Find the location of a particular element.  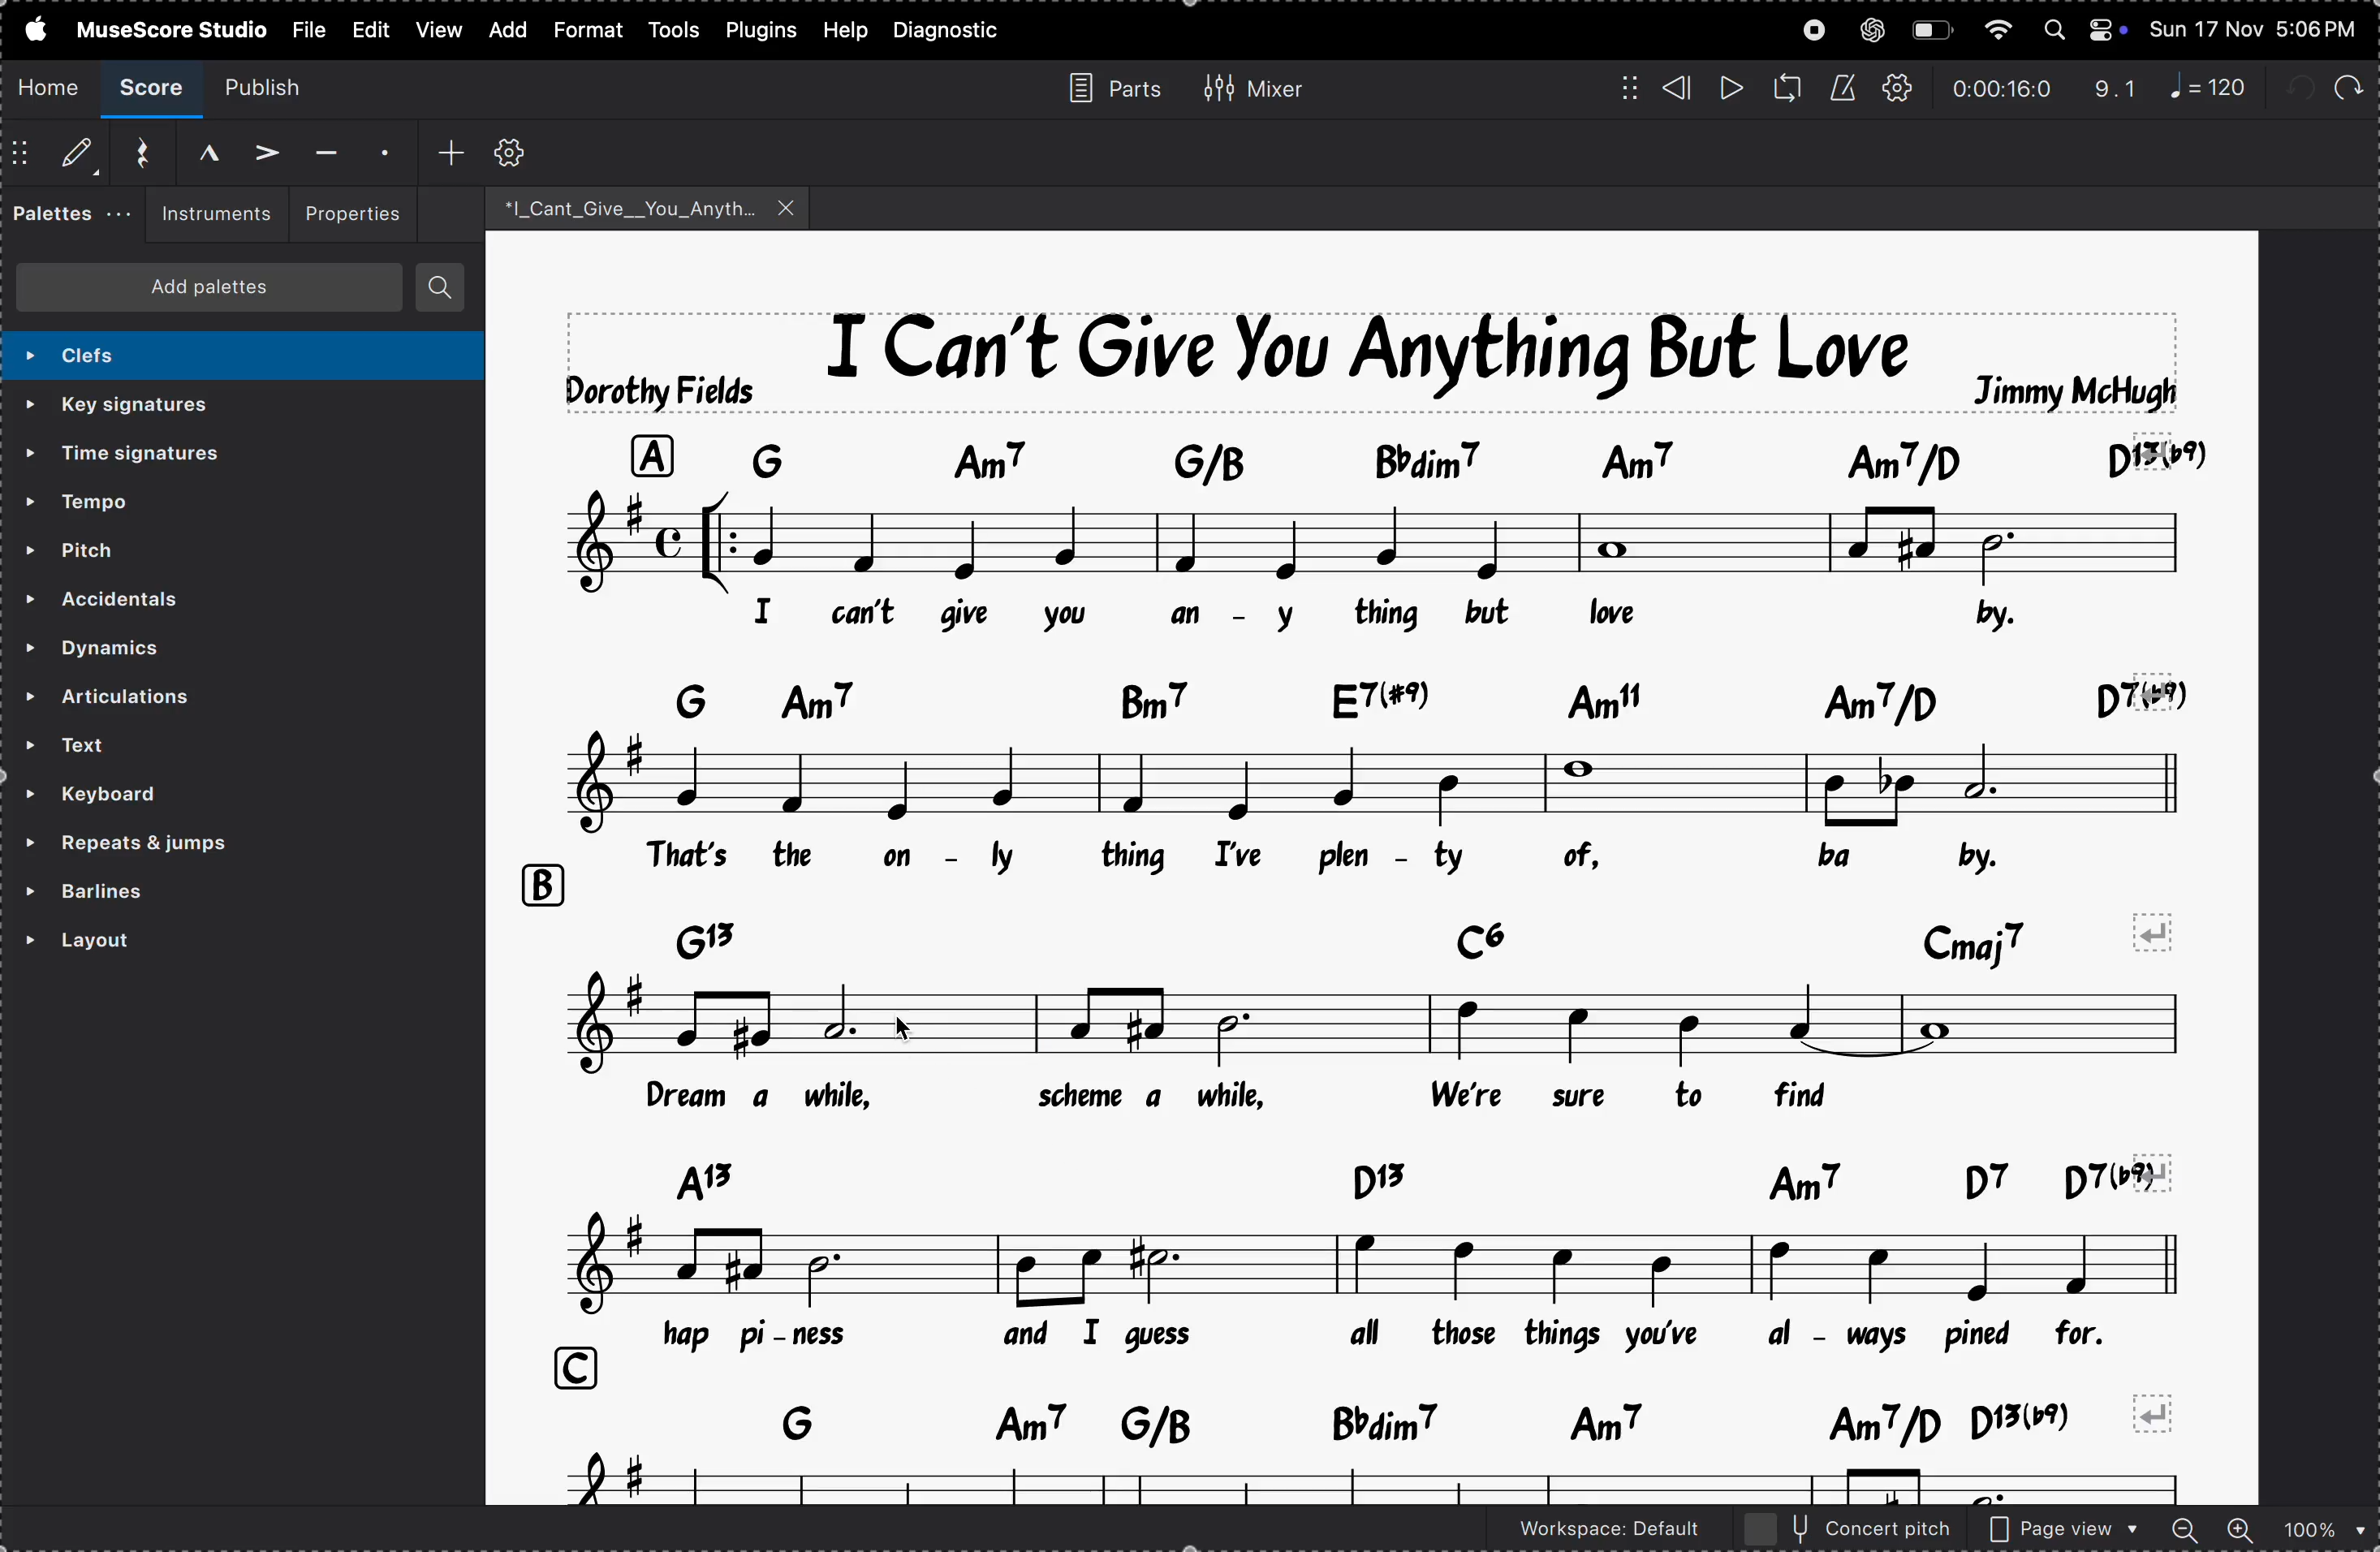

staccato  is located at coordinates (381, 149).